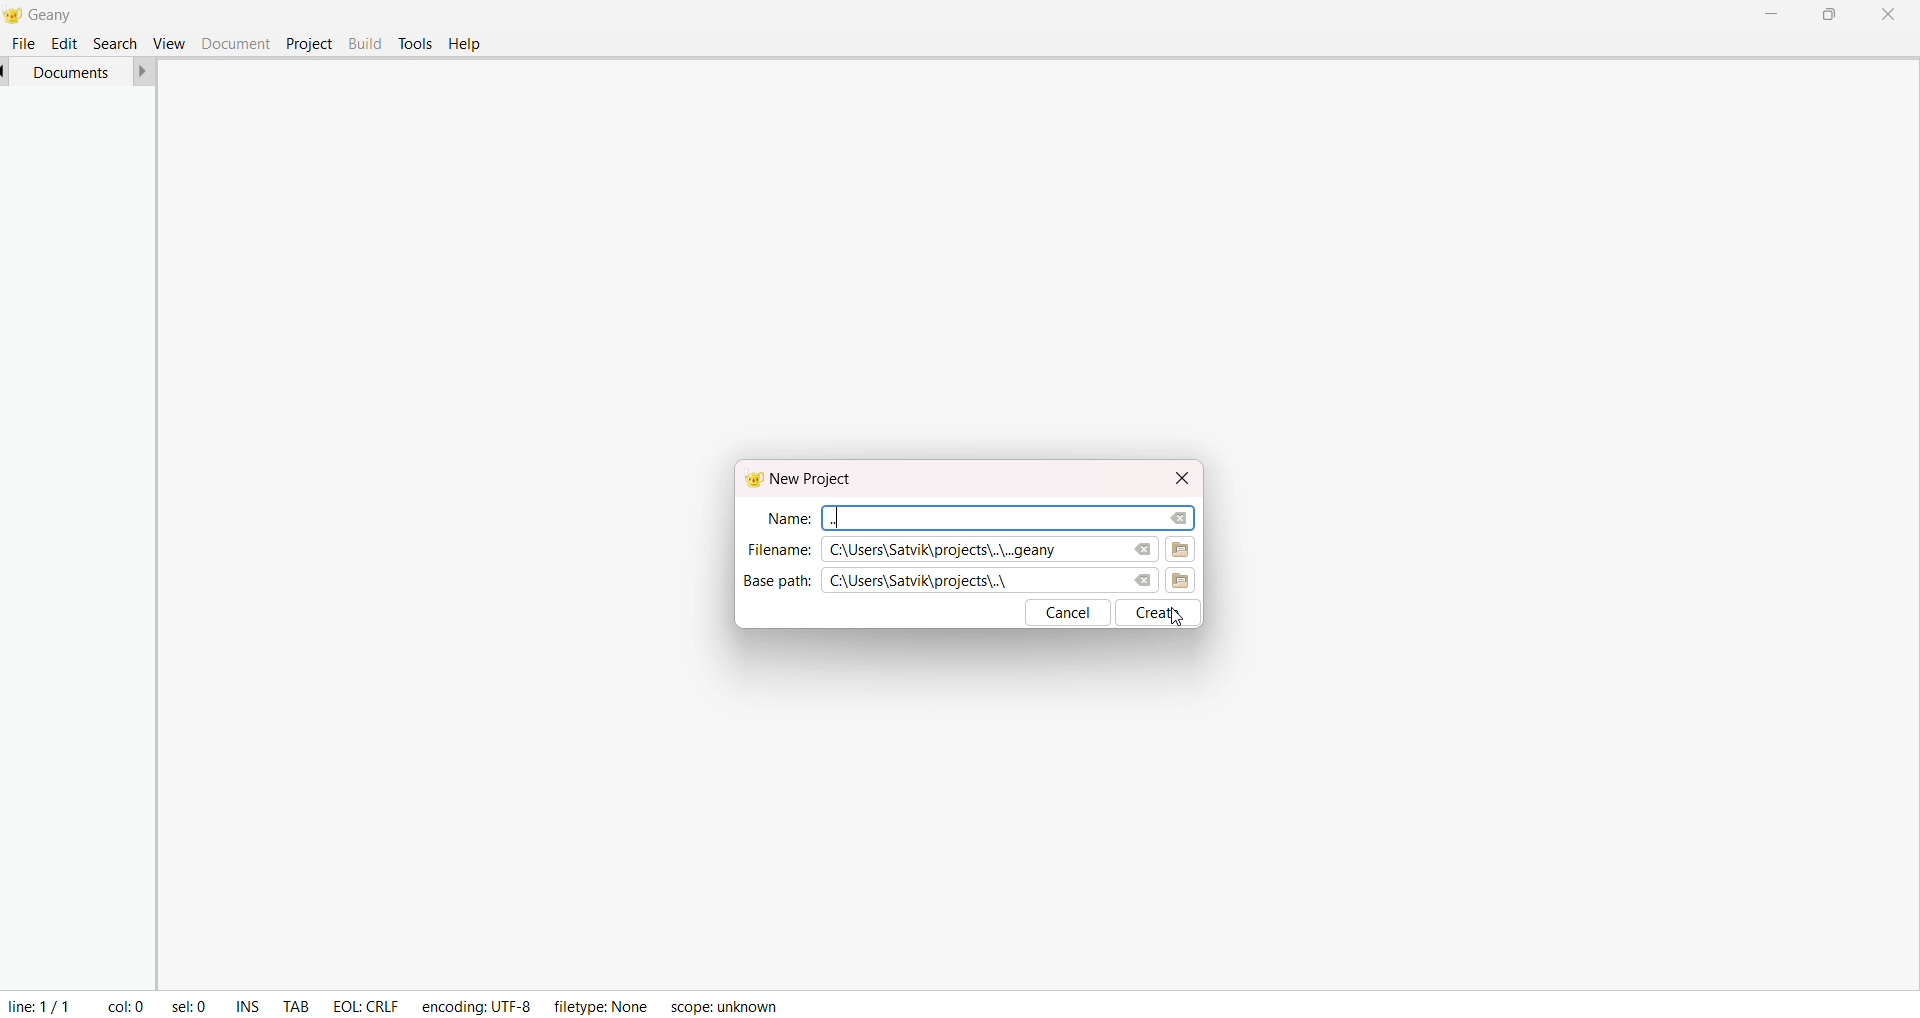  I want to click on project, so click(309, 43).